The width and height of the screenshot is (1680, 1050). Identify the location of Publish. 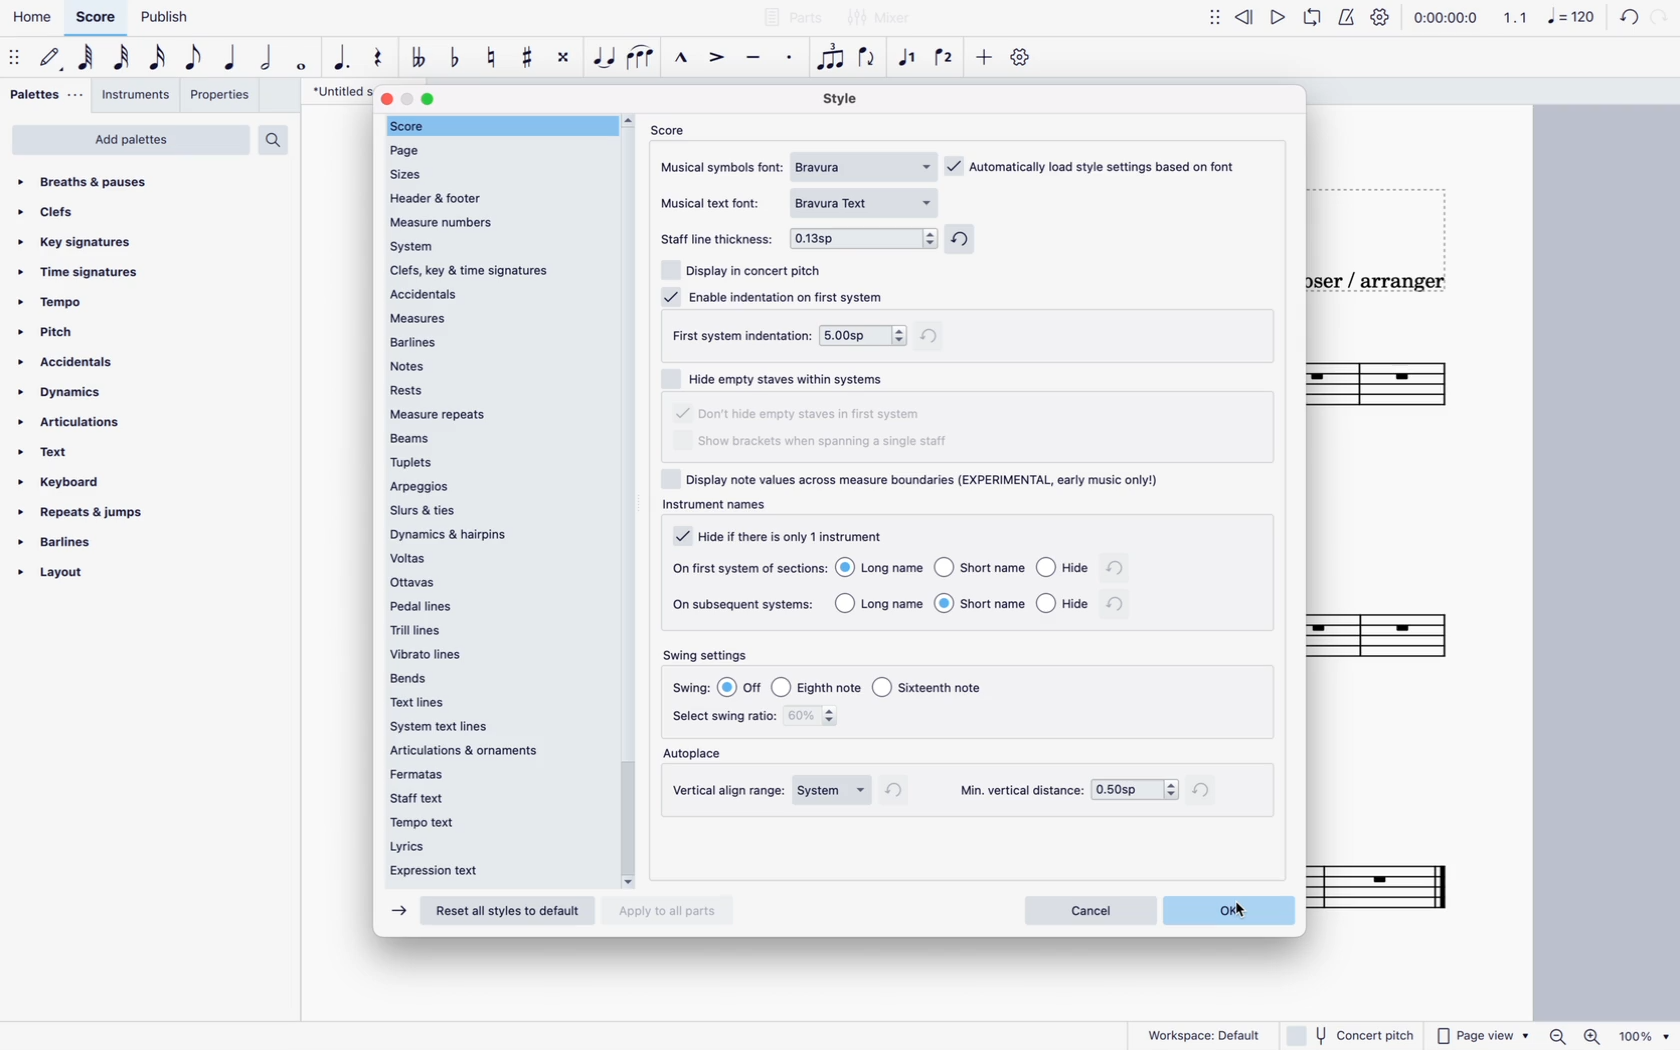
(176, 17).